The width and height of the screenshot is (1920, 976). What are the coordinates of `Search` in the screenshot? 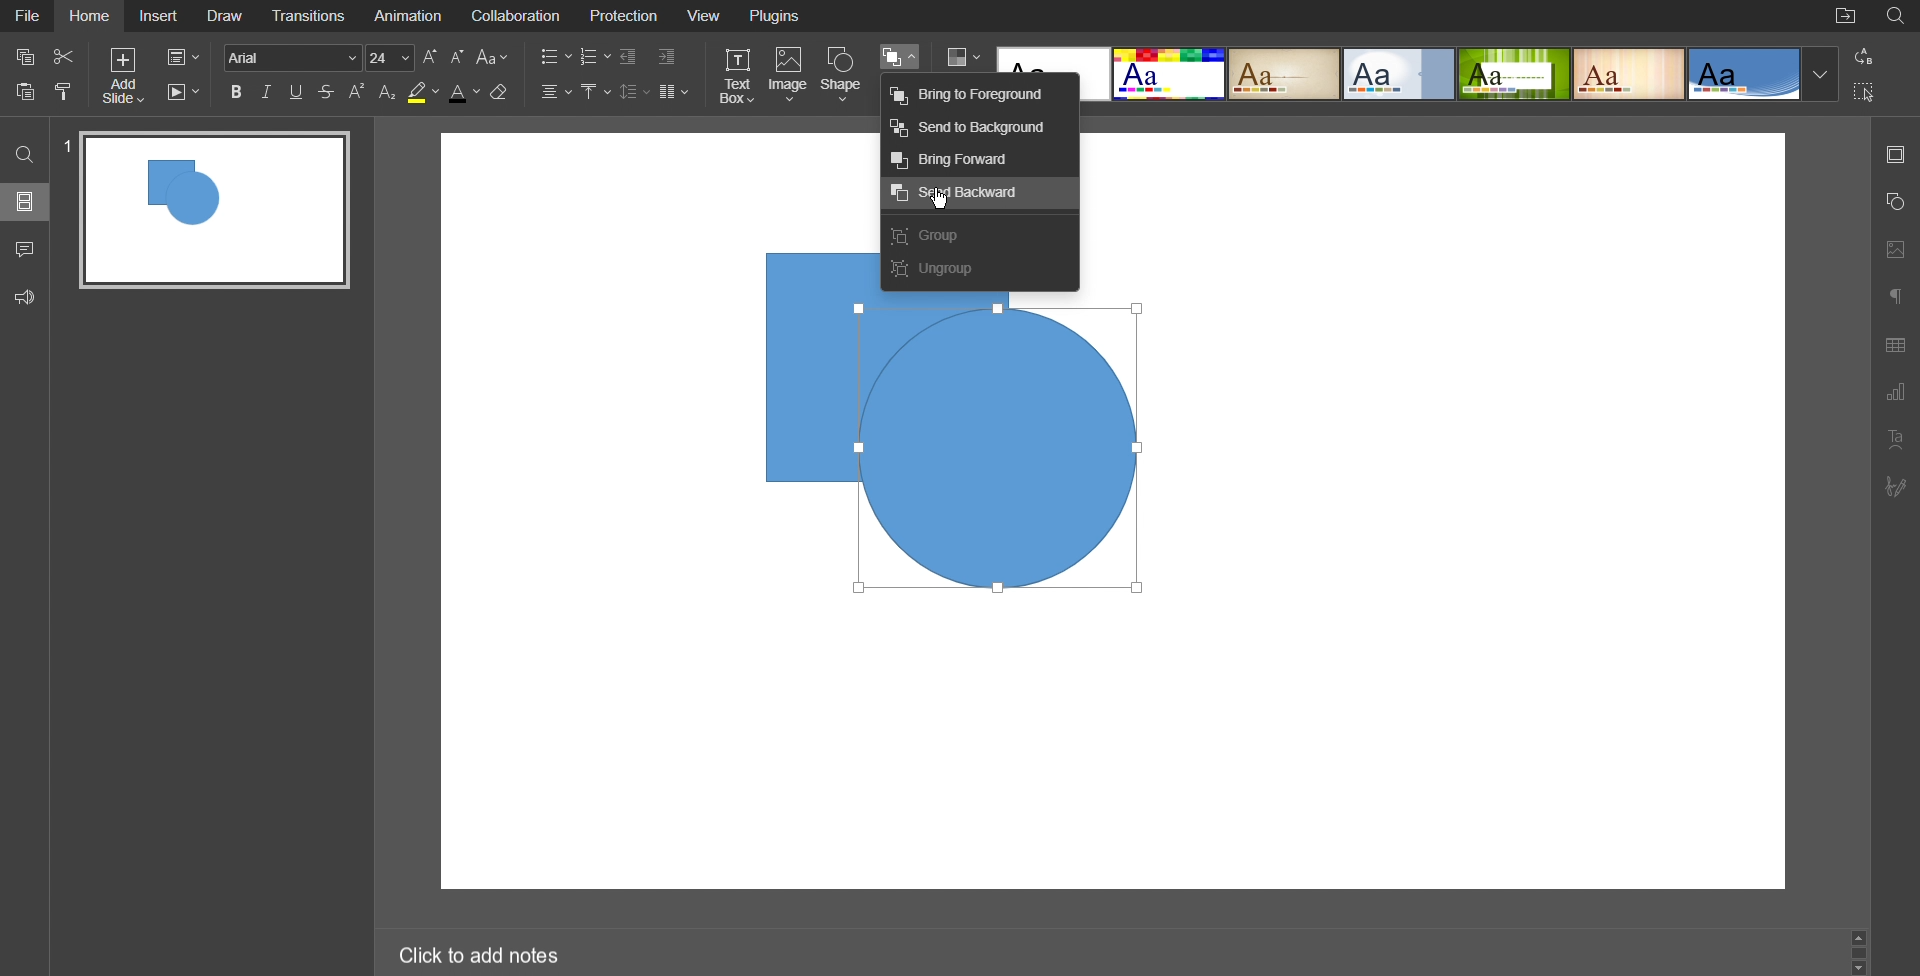 It's located at (23, 153).